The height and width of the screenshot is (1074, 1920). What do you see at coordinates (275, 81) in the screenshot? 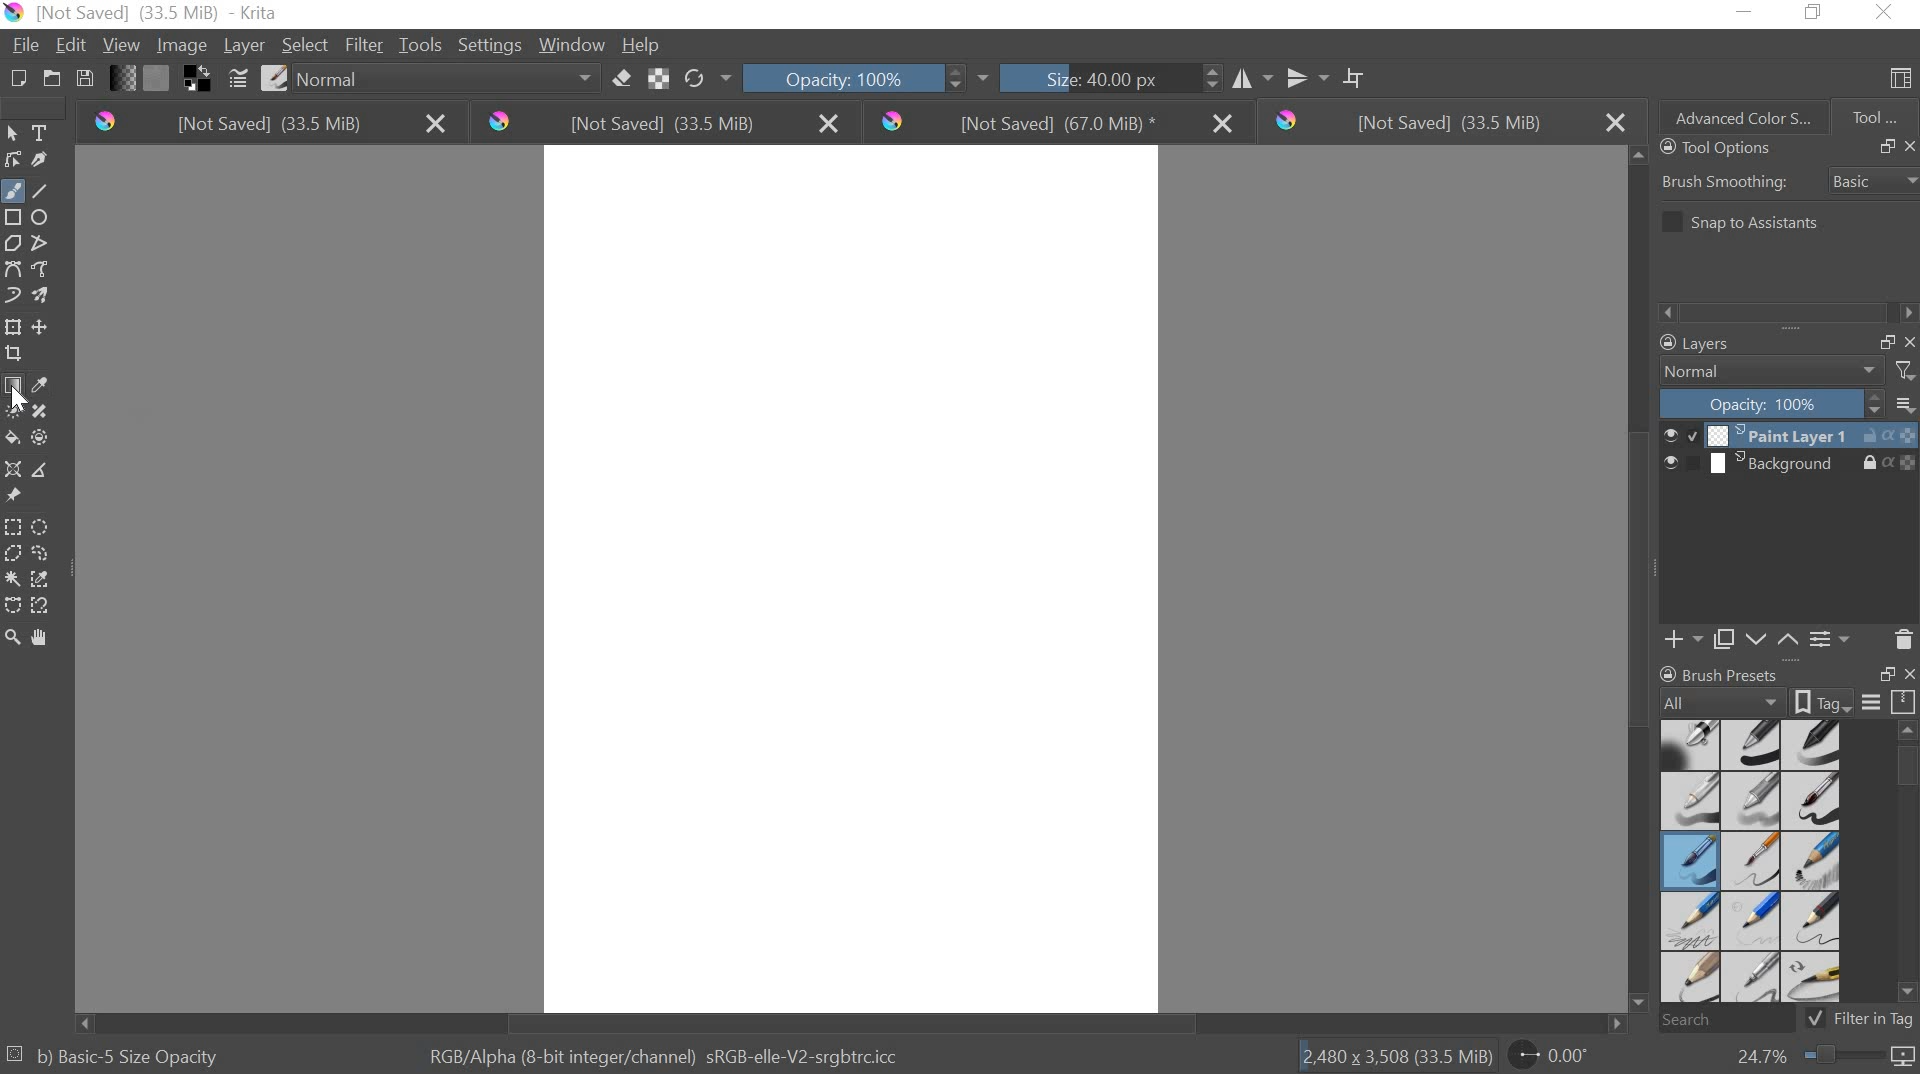
I see `CHOOSE BRUSH PRESET` at bounding box center [275, 81].